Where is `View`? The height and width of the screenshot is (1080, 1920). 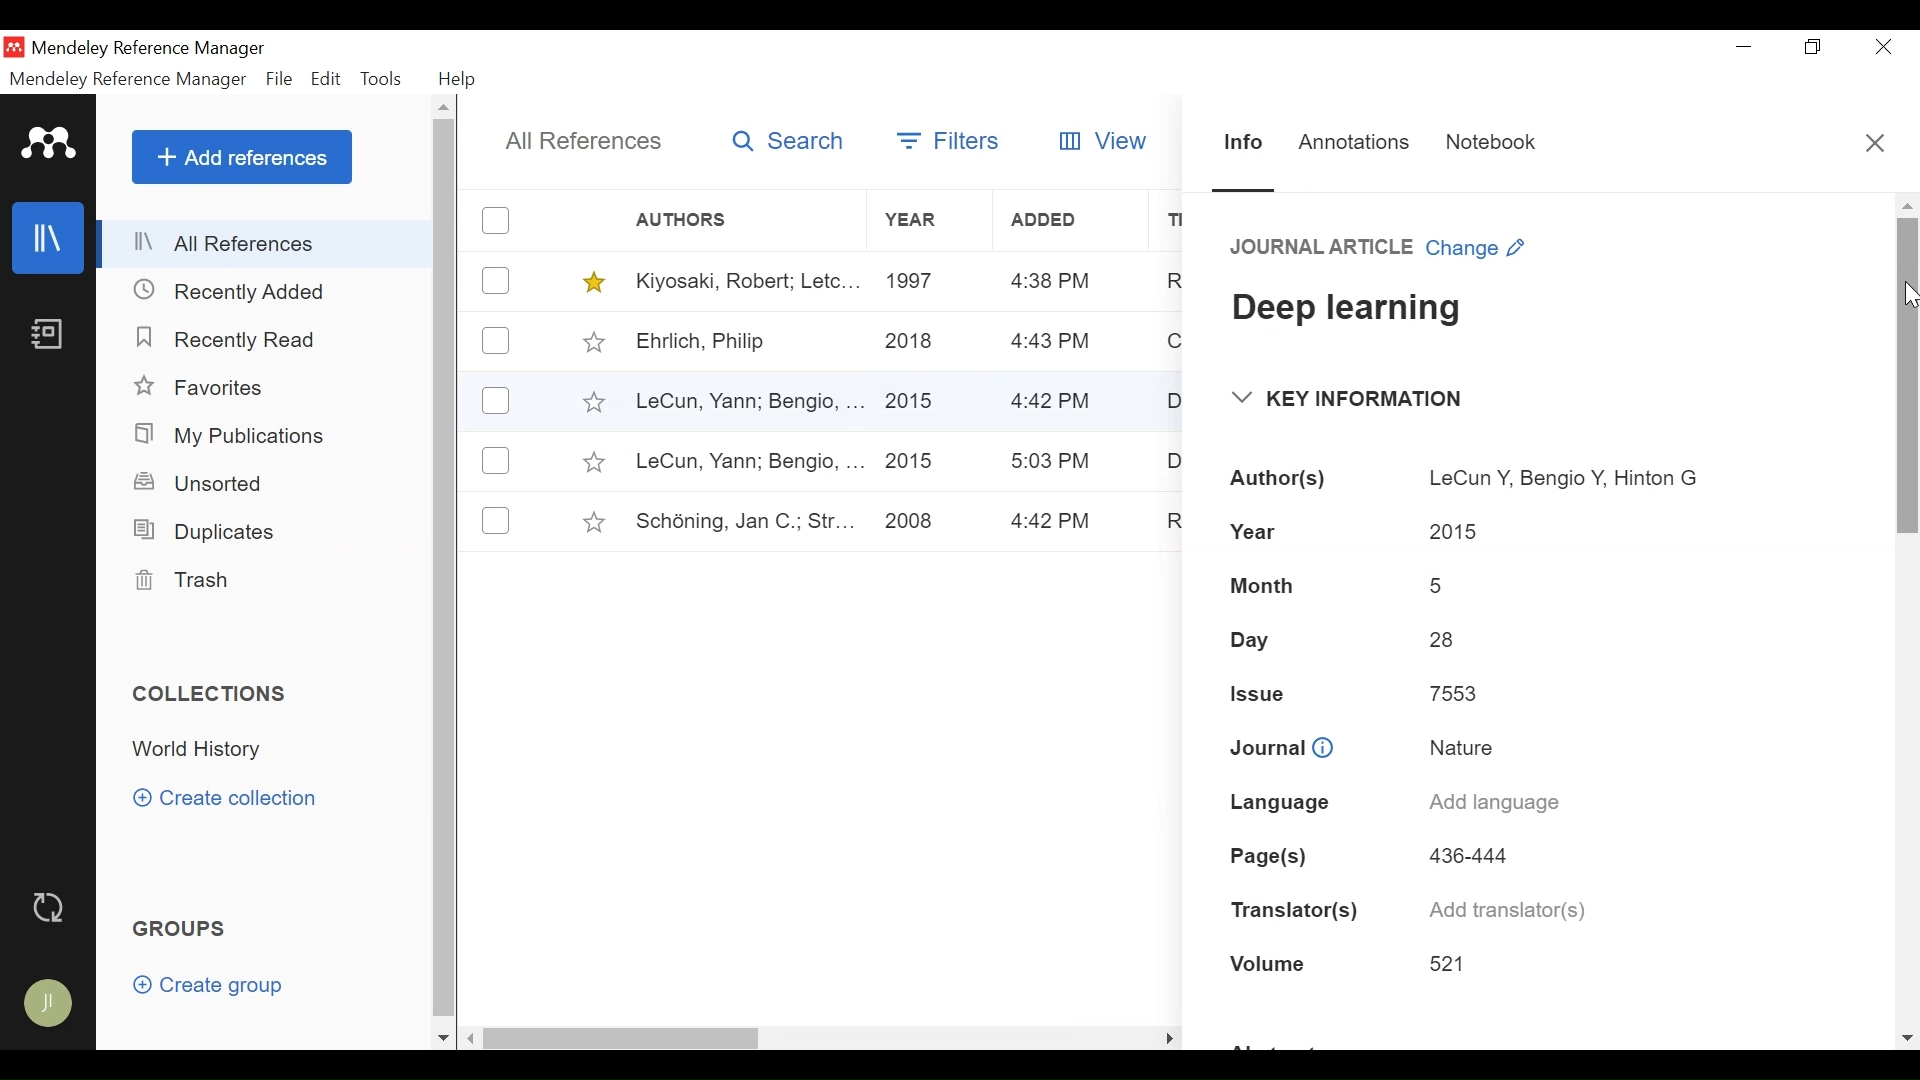
View is located at coordinates (1098, 141).